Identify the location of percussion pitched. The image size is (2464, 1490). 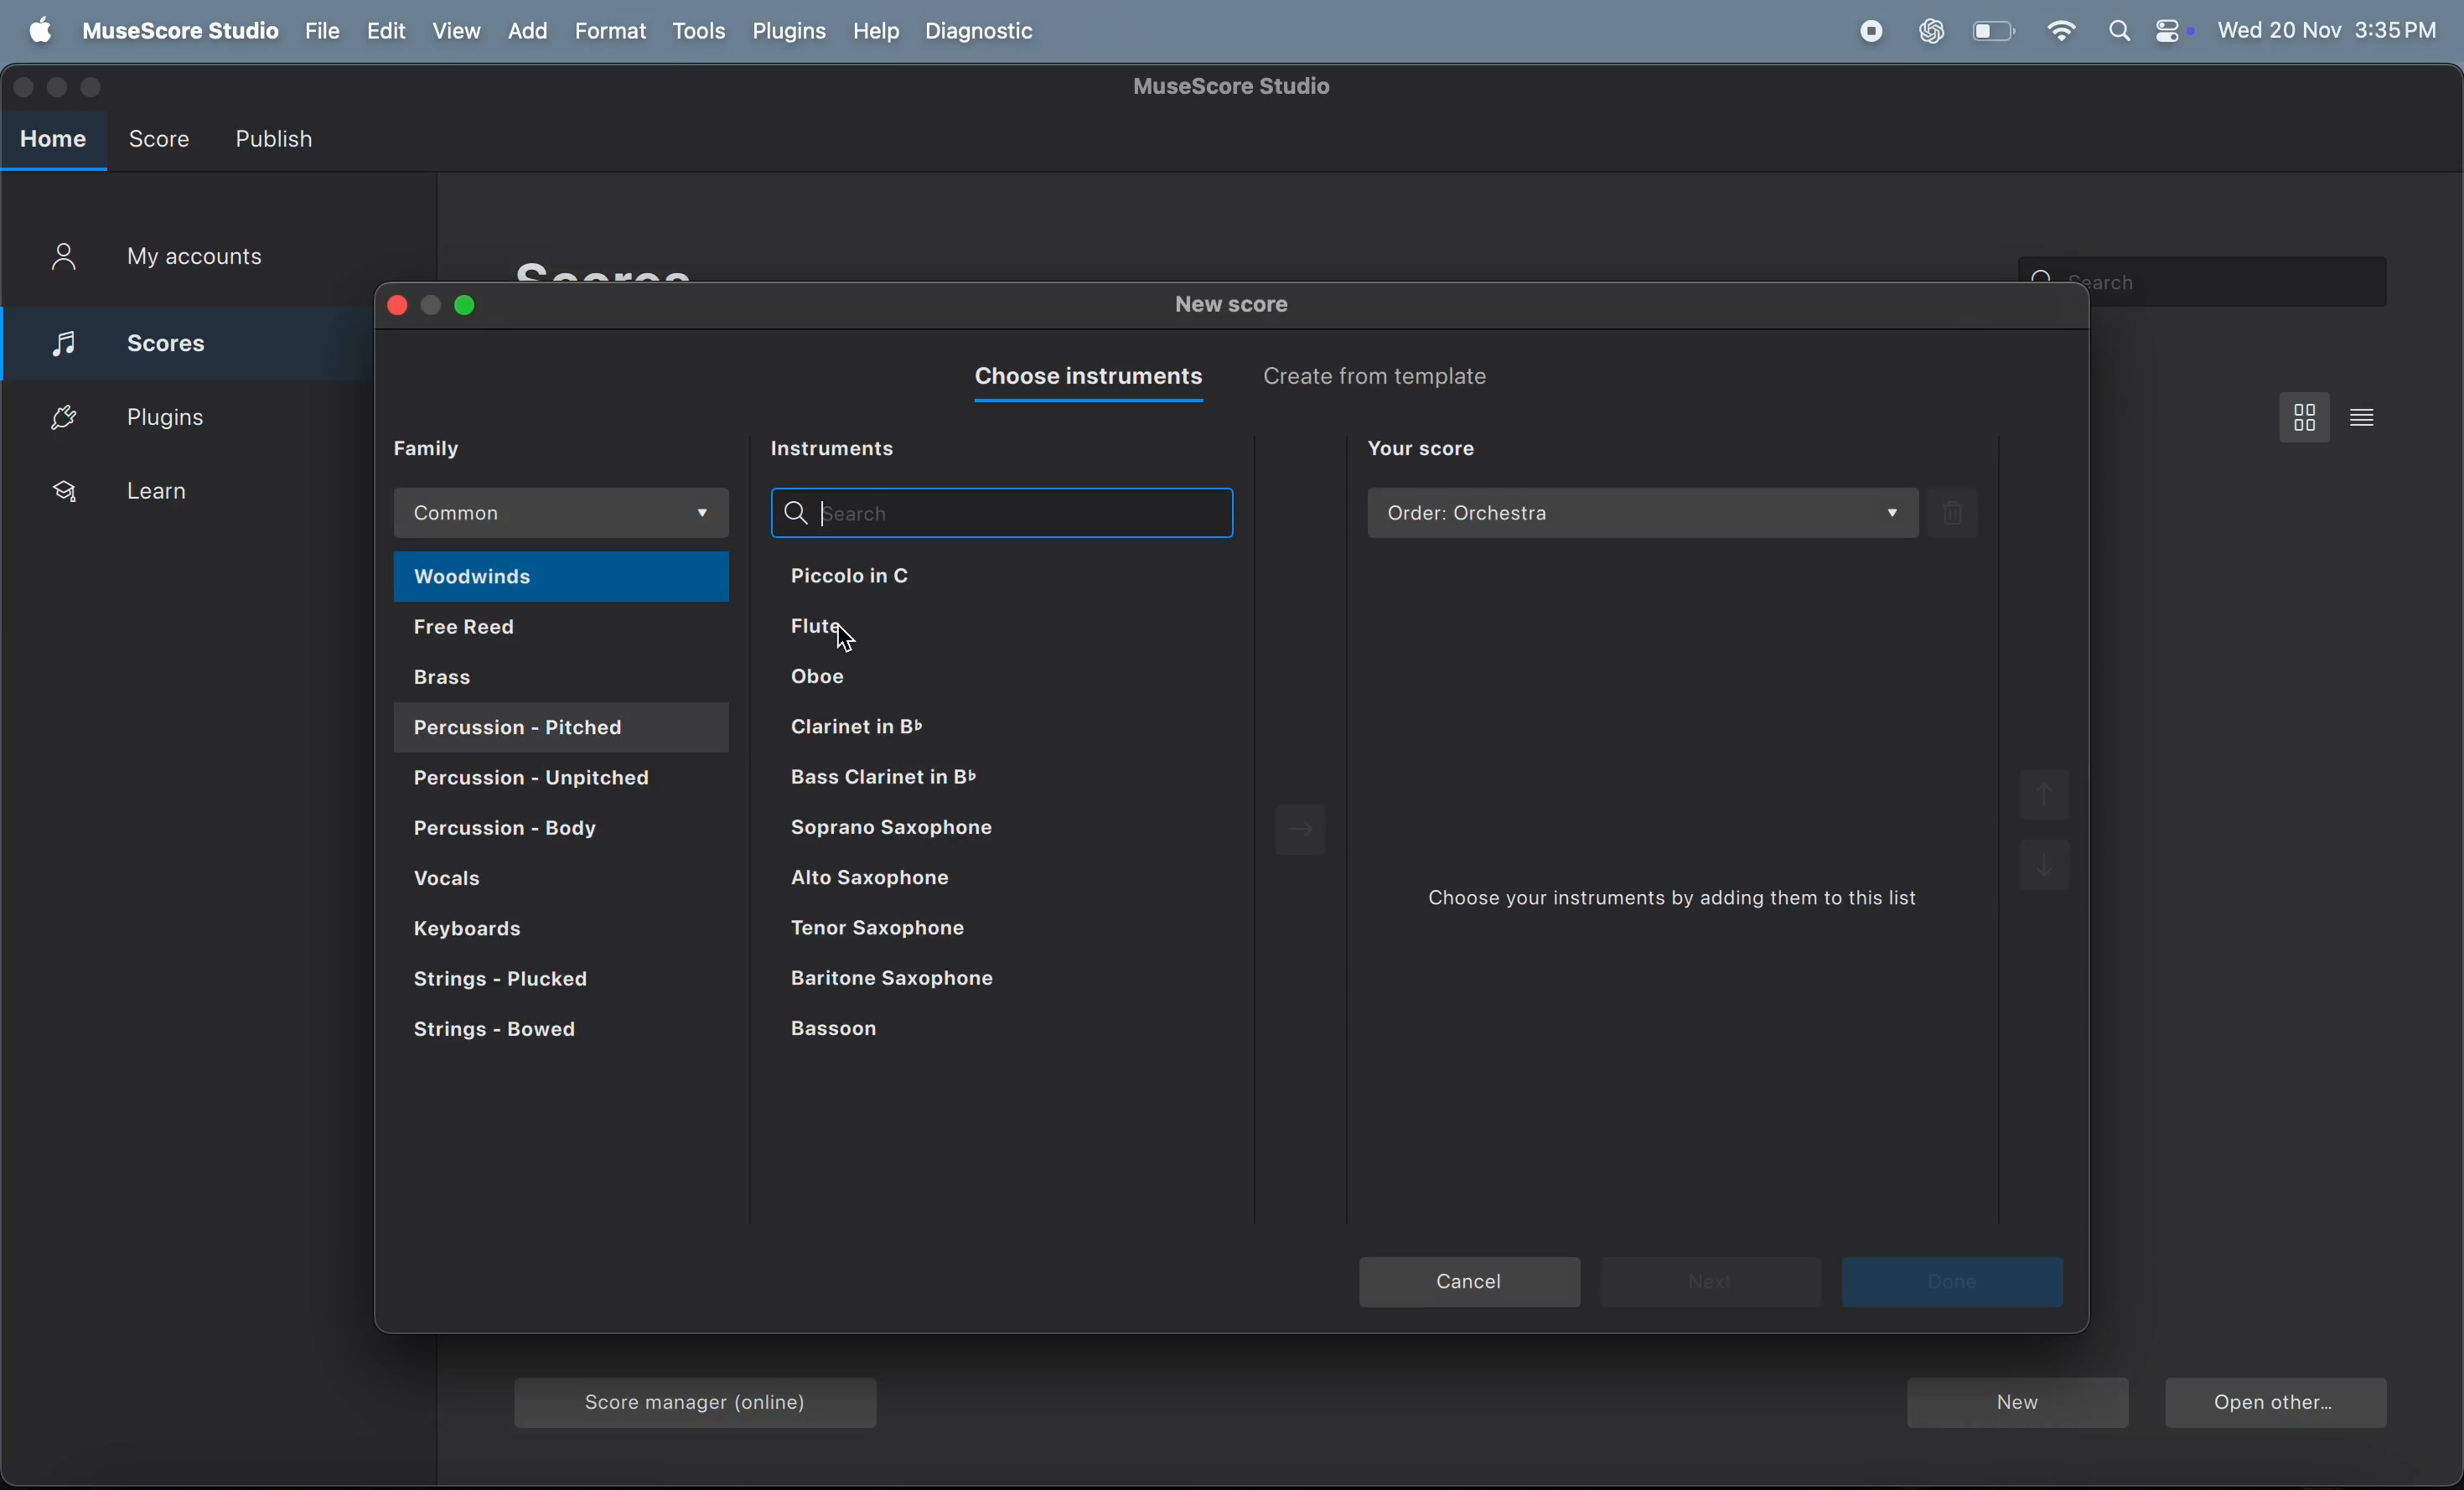
(560, 727).